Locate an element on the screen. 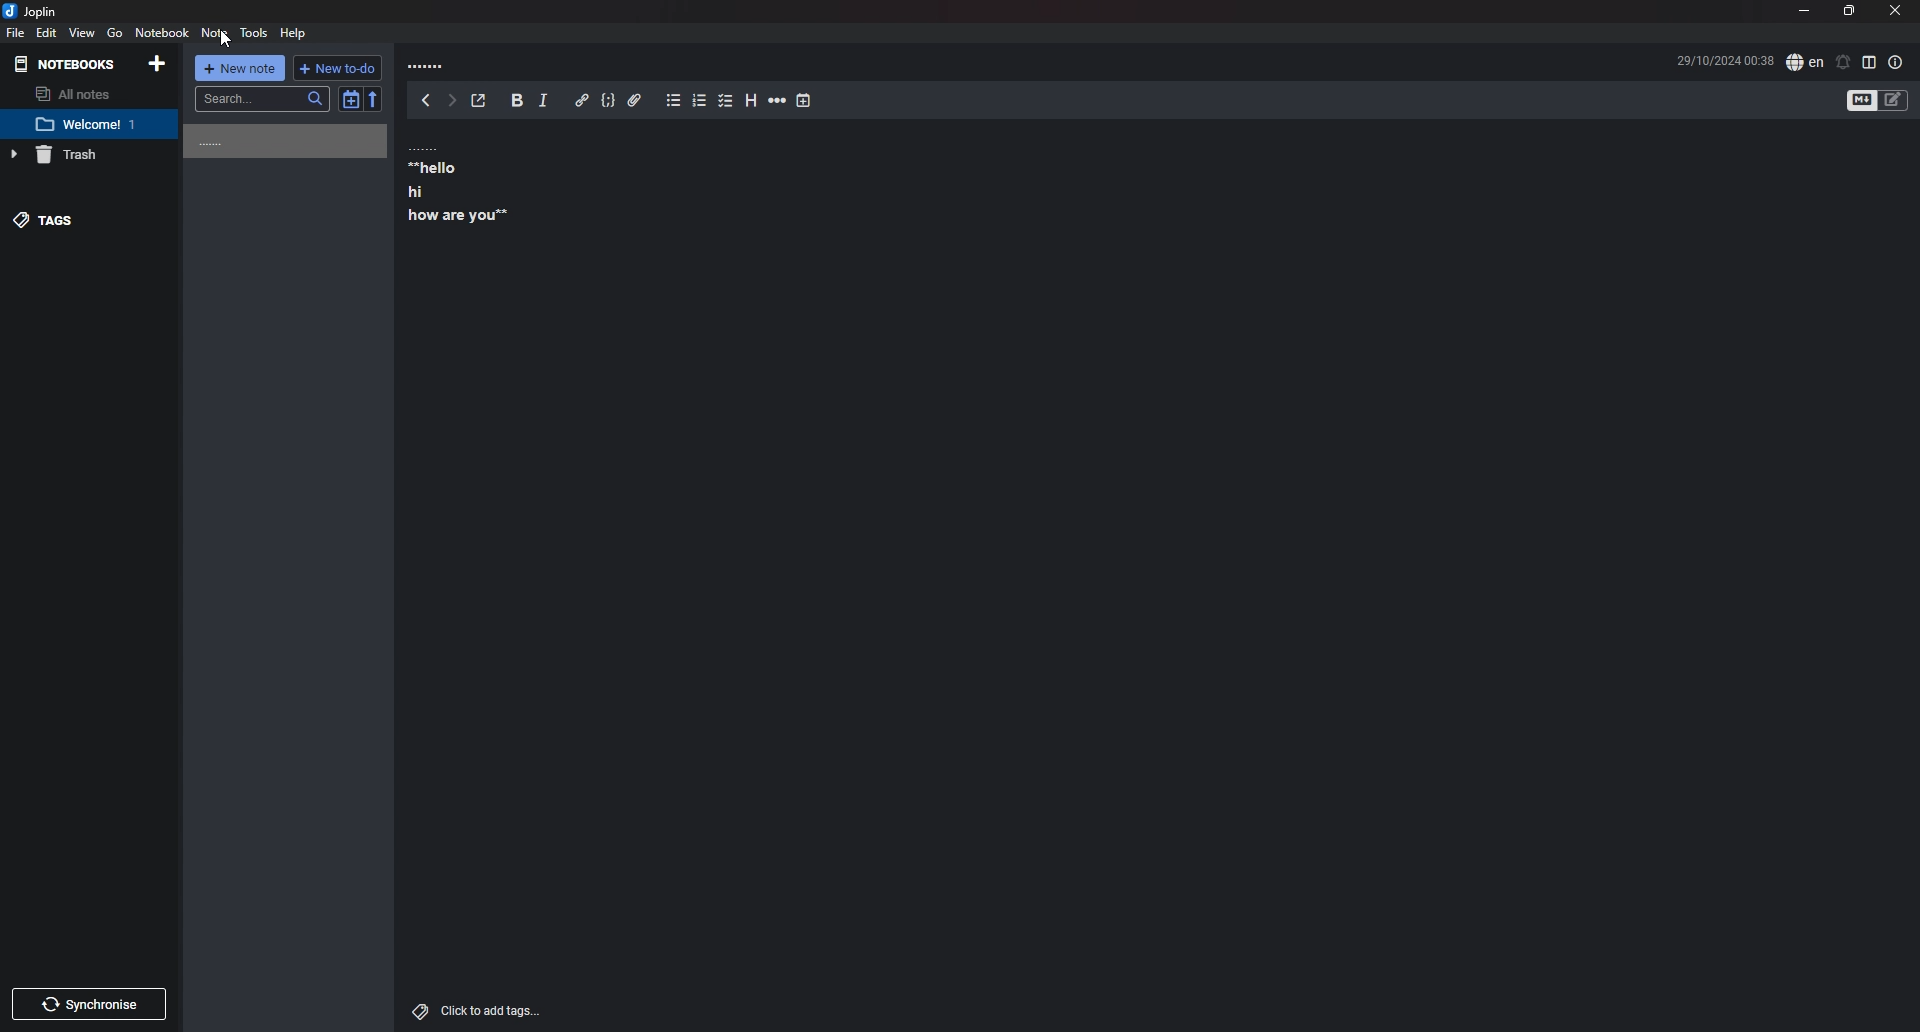 The height and width of the screenshot is (1032, 1920). File is located at coordinates (16, 32).